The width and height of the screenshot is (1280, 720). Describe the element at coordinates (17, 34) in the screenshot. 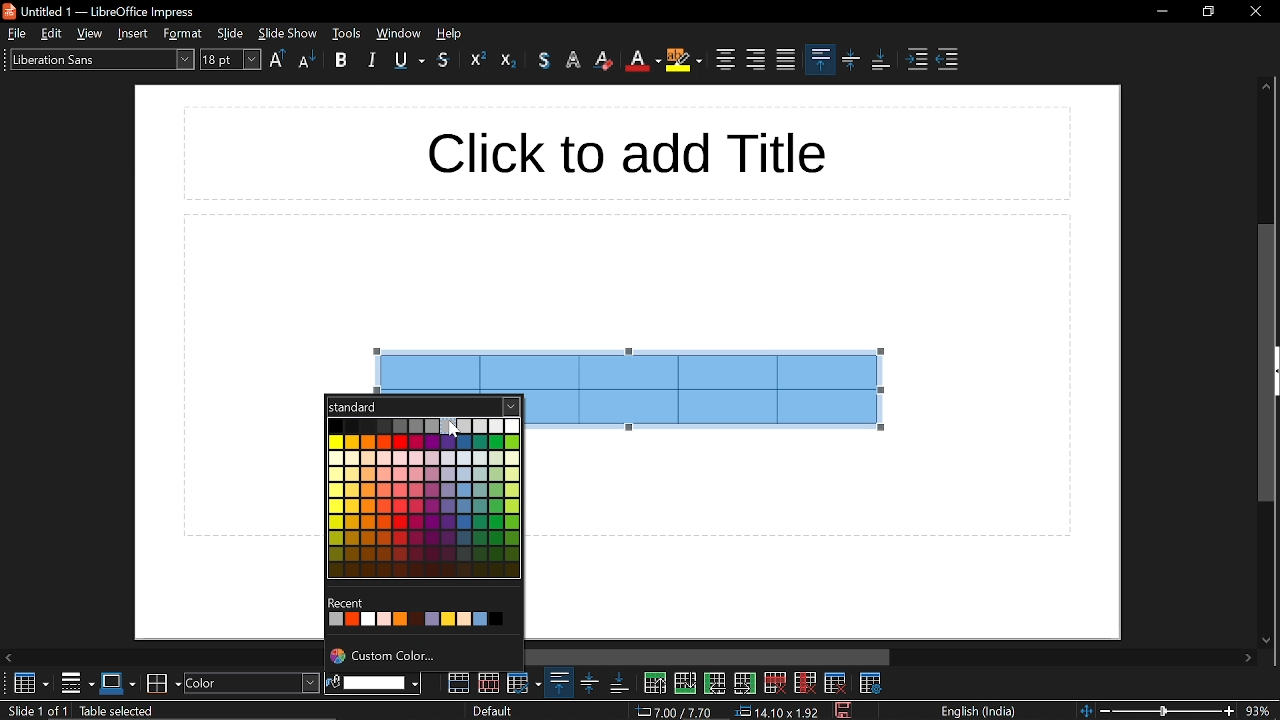

I see `file` at that location.